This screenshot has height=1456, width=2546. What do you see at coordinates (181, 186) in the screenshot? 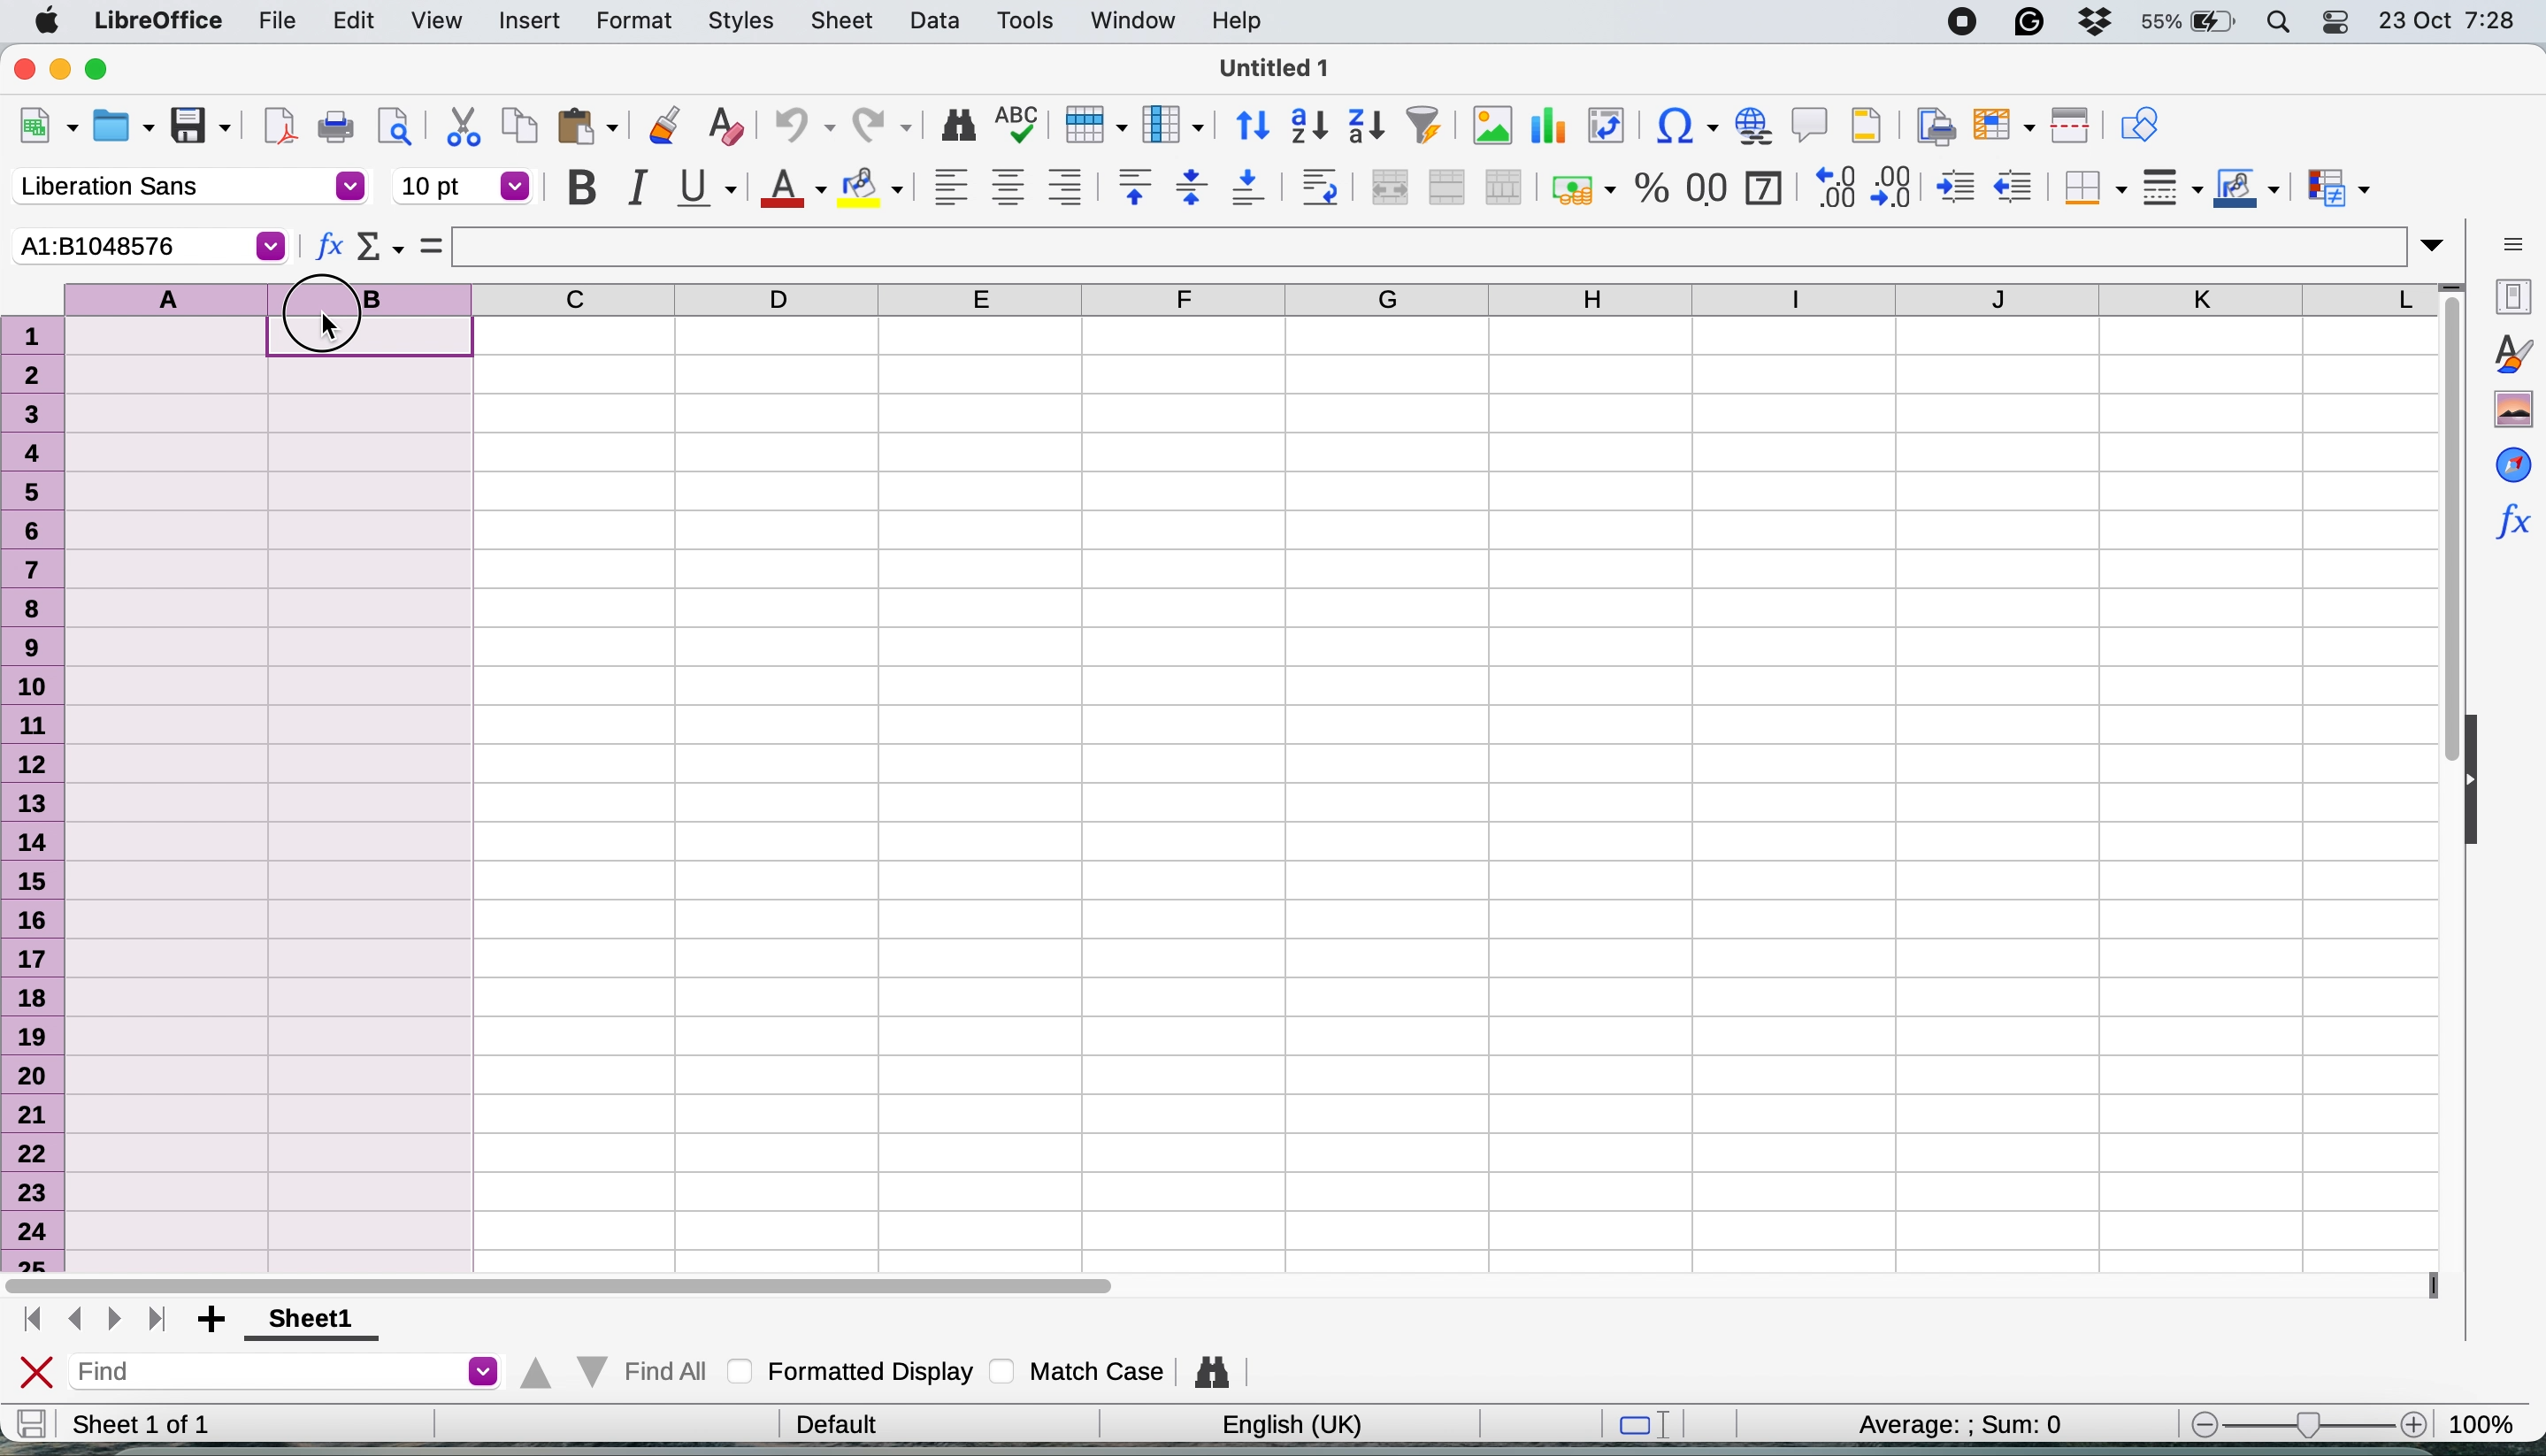
I see `font` at bounding box center [181, 186].